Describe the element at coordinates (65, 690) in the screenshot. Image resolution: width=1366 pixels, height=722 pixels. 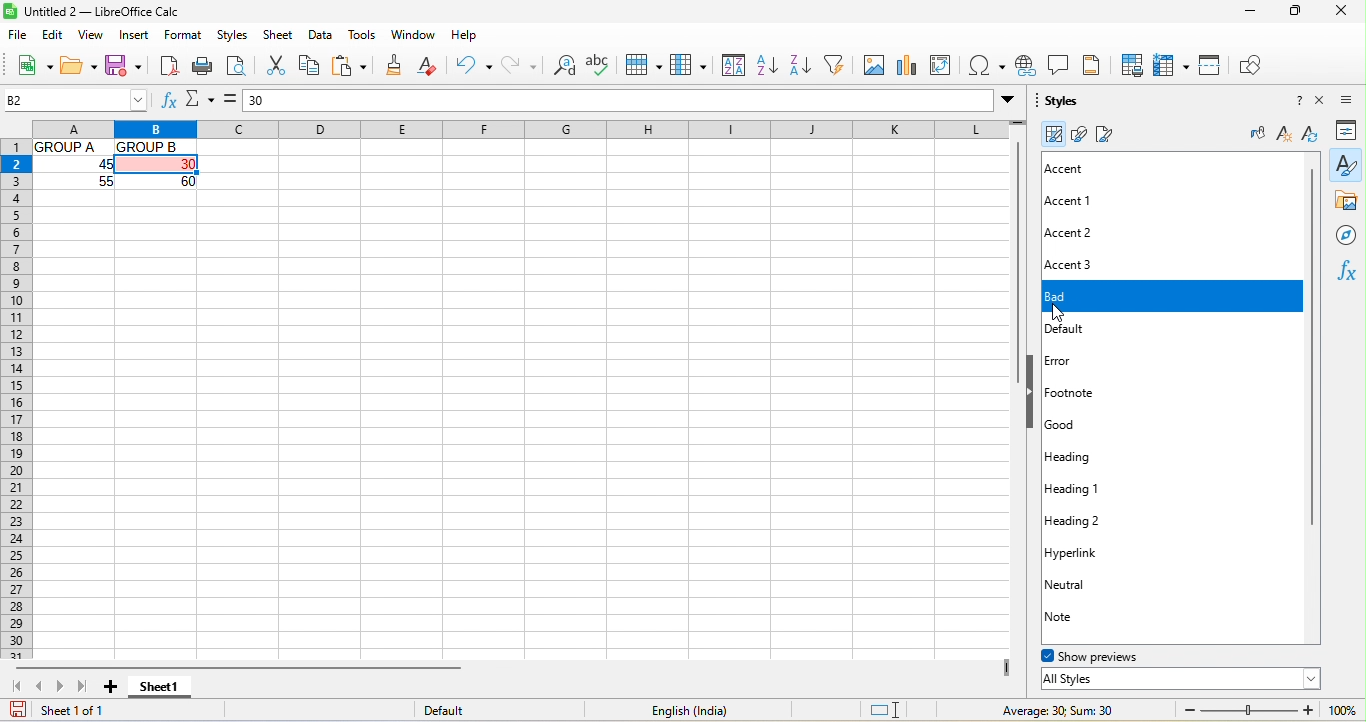
I see `next sheet` at that location.